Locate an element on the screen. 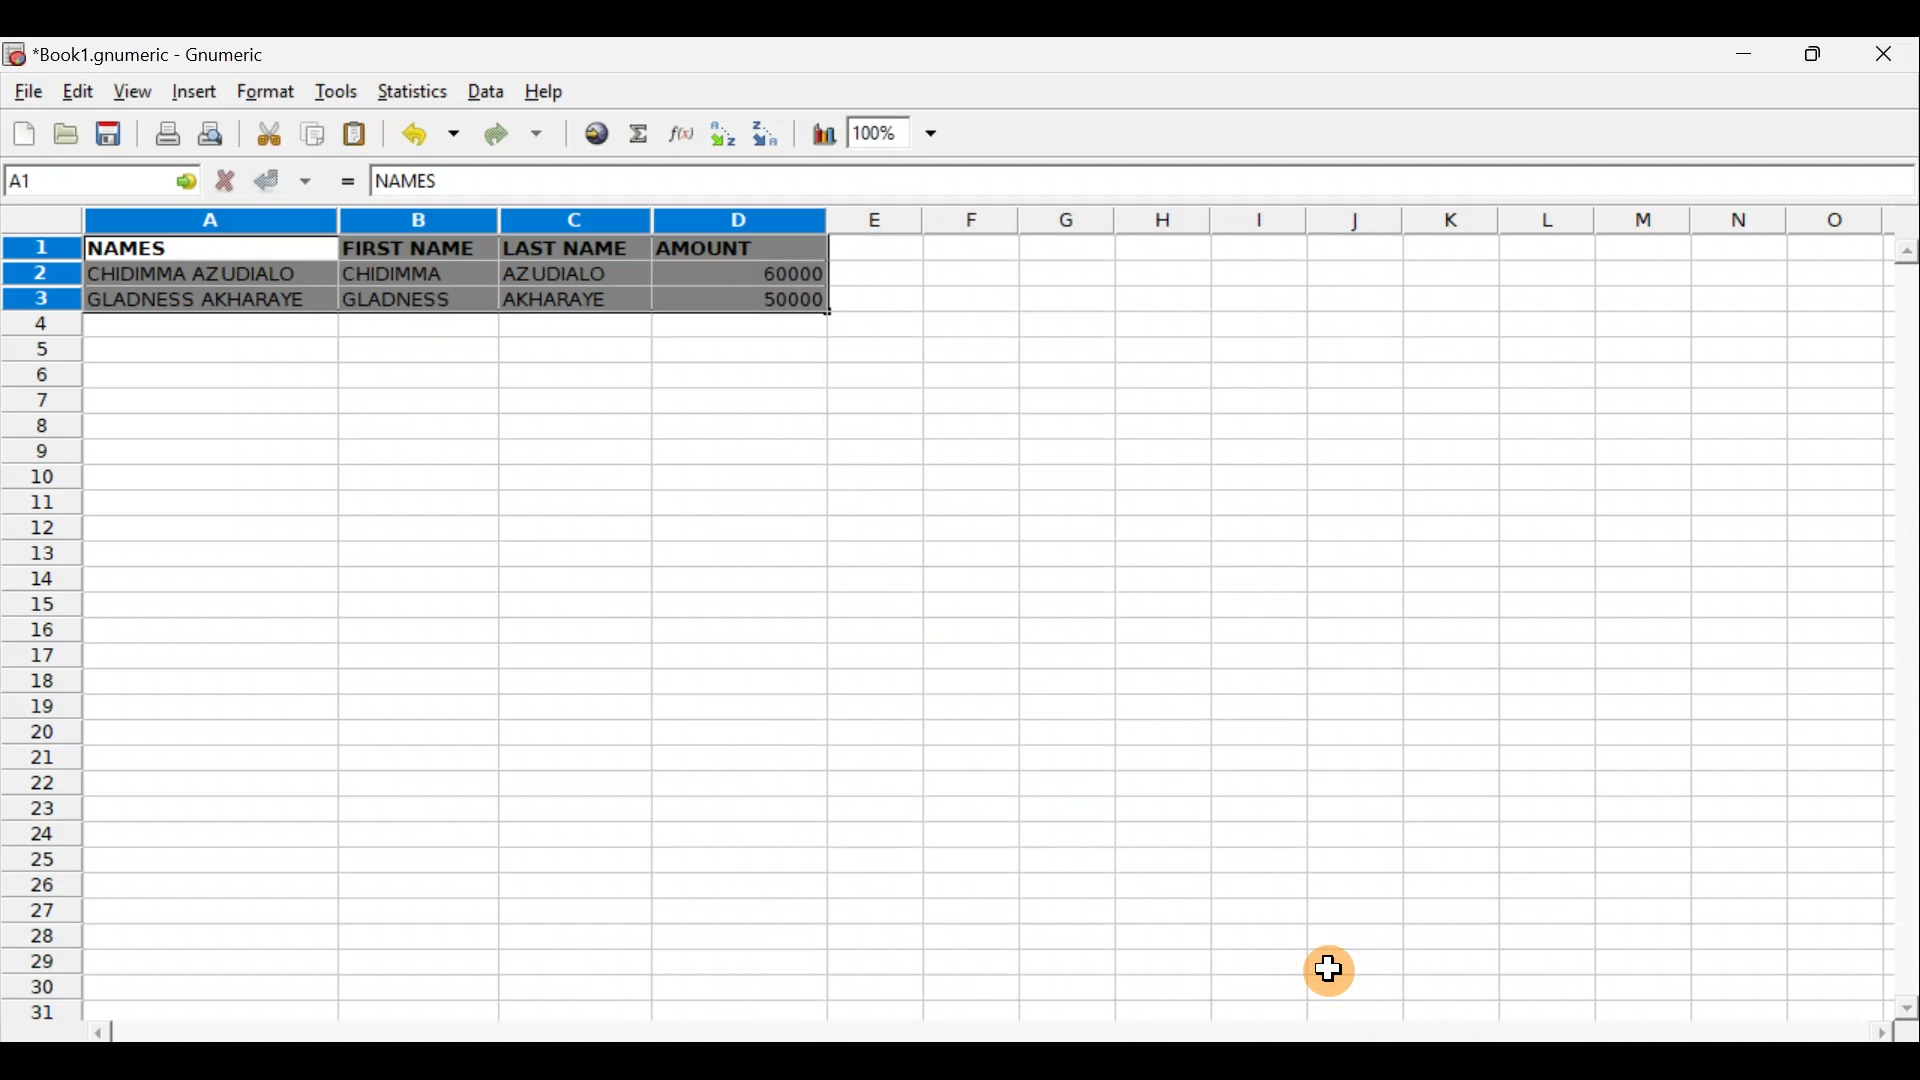 This screenshot has height=1080, width=1920. NAMES is located at coordinates (125, 249).